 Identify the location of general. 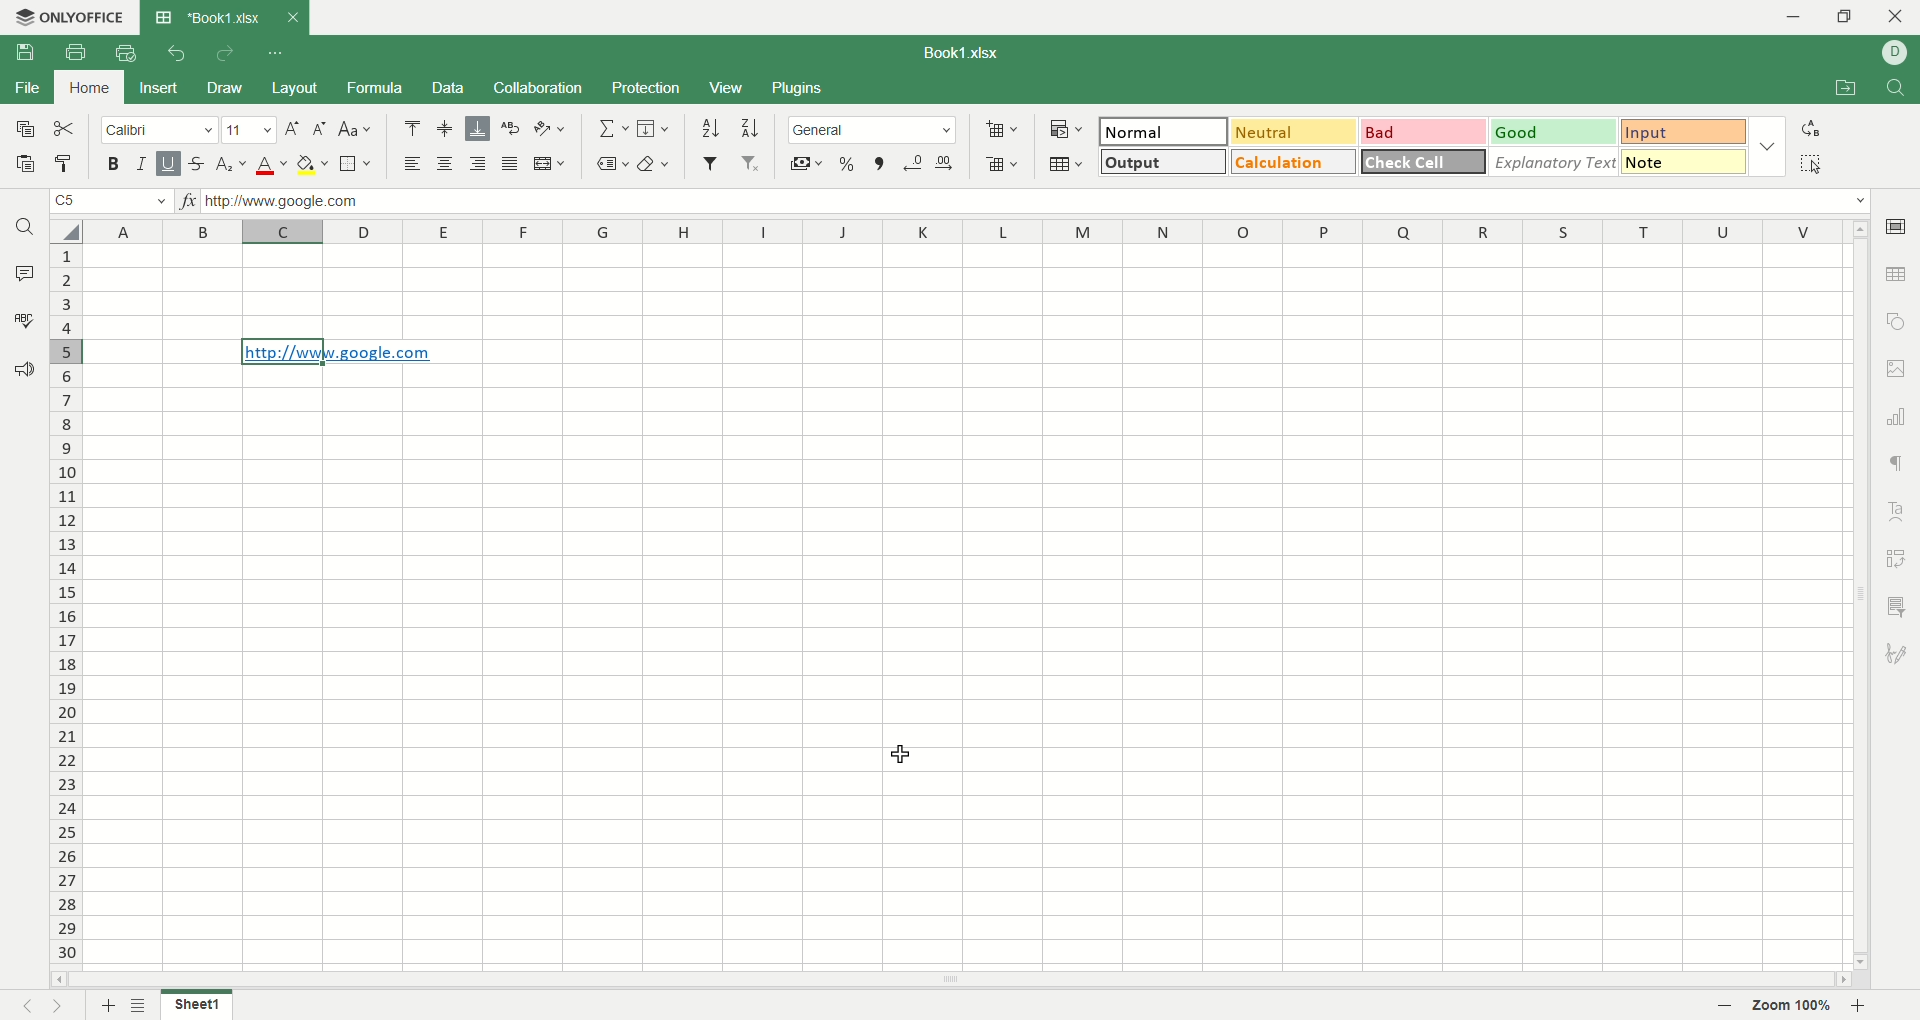
(874, 129).